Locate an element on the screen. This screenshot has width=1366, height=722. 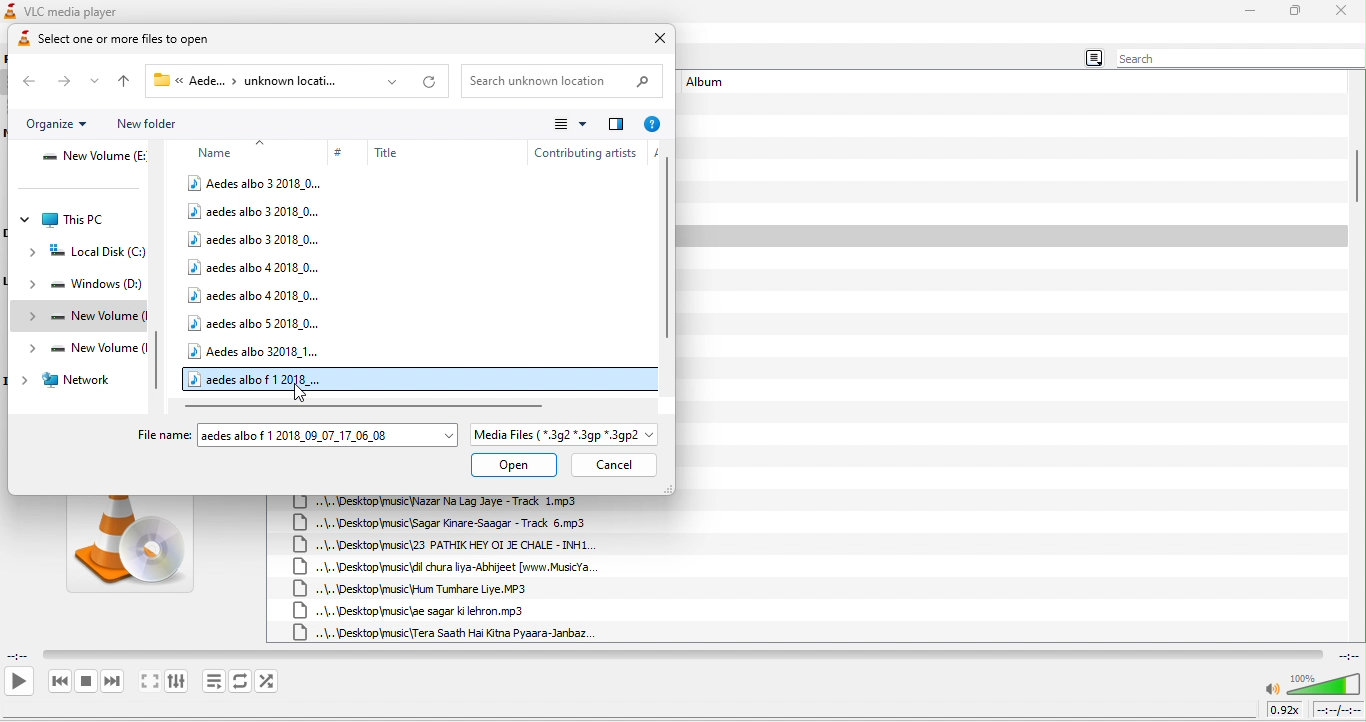
name is located at coordinates (228, 150).